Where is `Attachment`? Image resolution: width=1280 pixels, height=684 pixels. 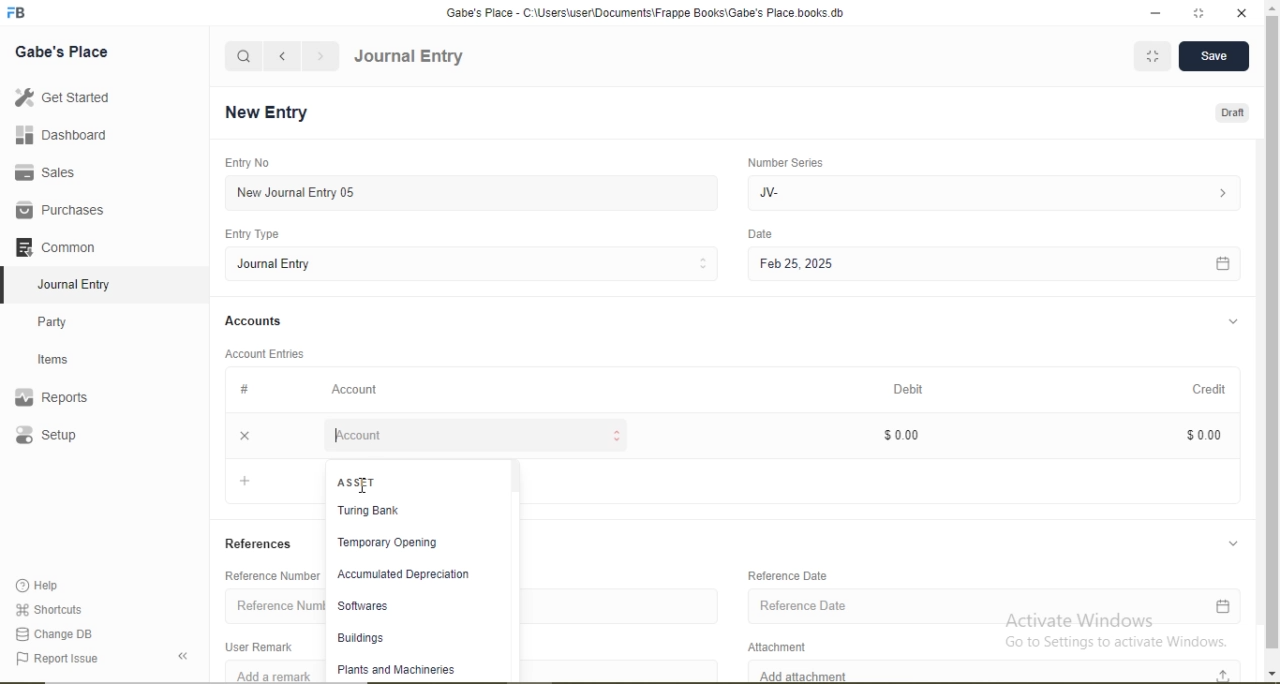 Attachment is located at coordinates (792, 644).